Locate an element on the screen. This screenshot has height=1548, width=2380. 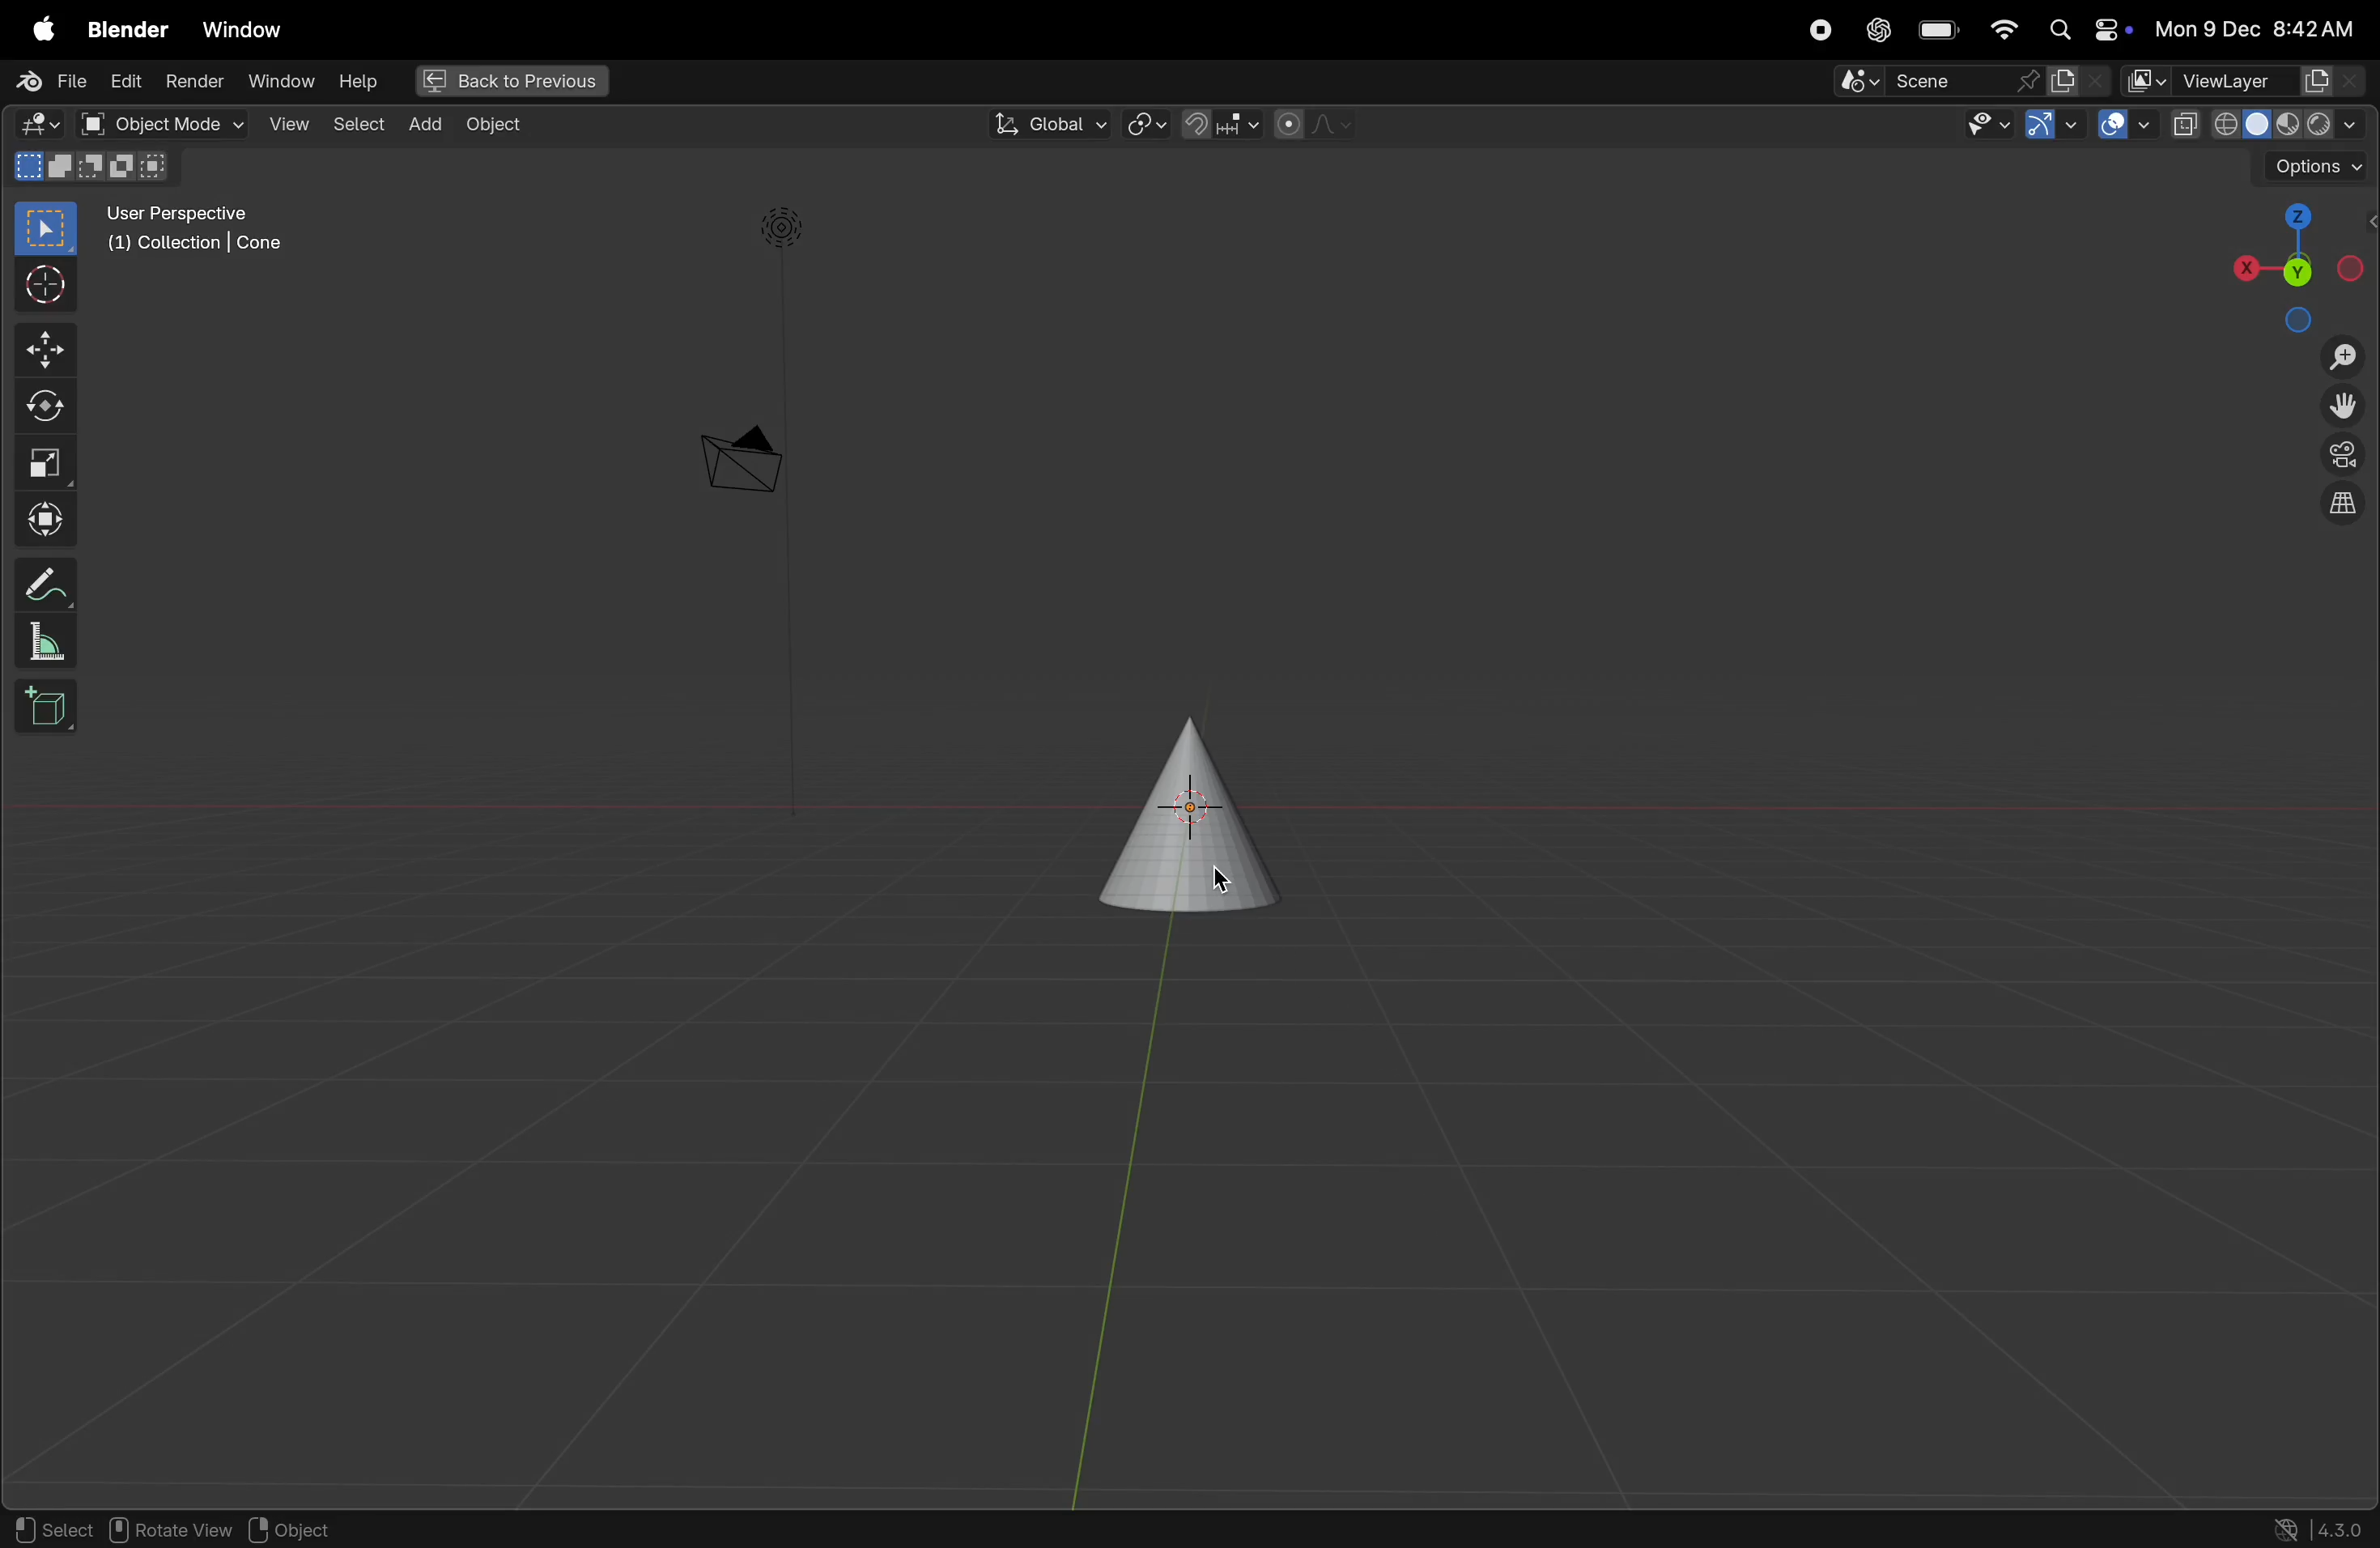
global is located at coordinates (1049, 124).